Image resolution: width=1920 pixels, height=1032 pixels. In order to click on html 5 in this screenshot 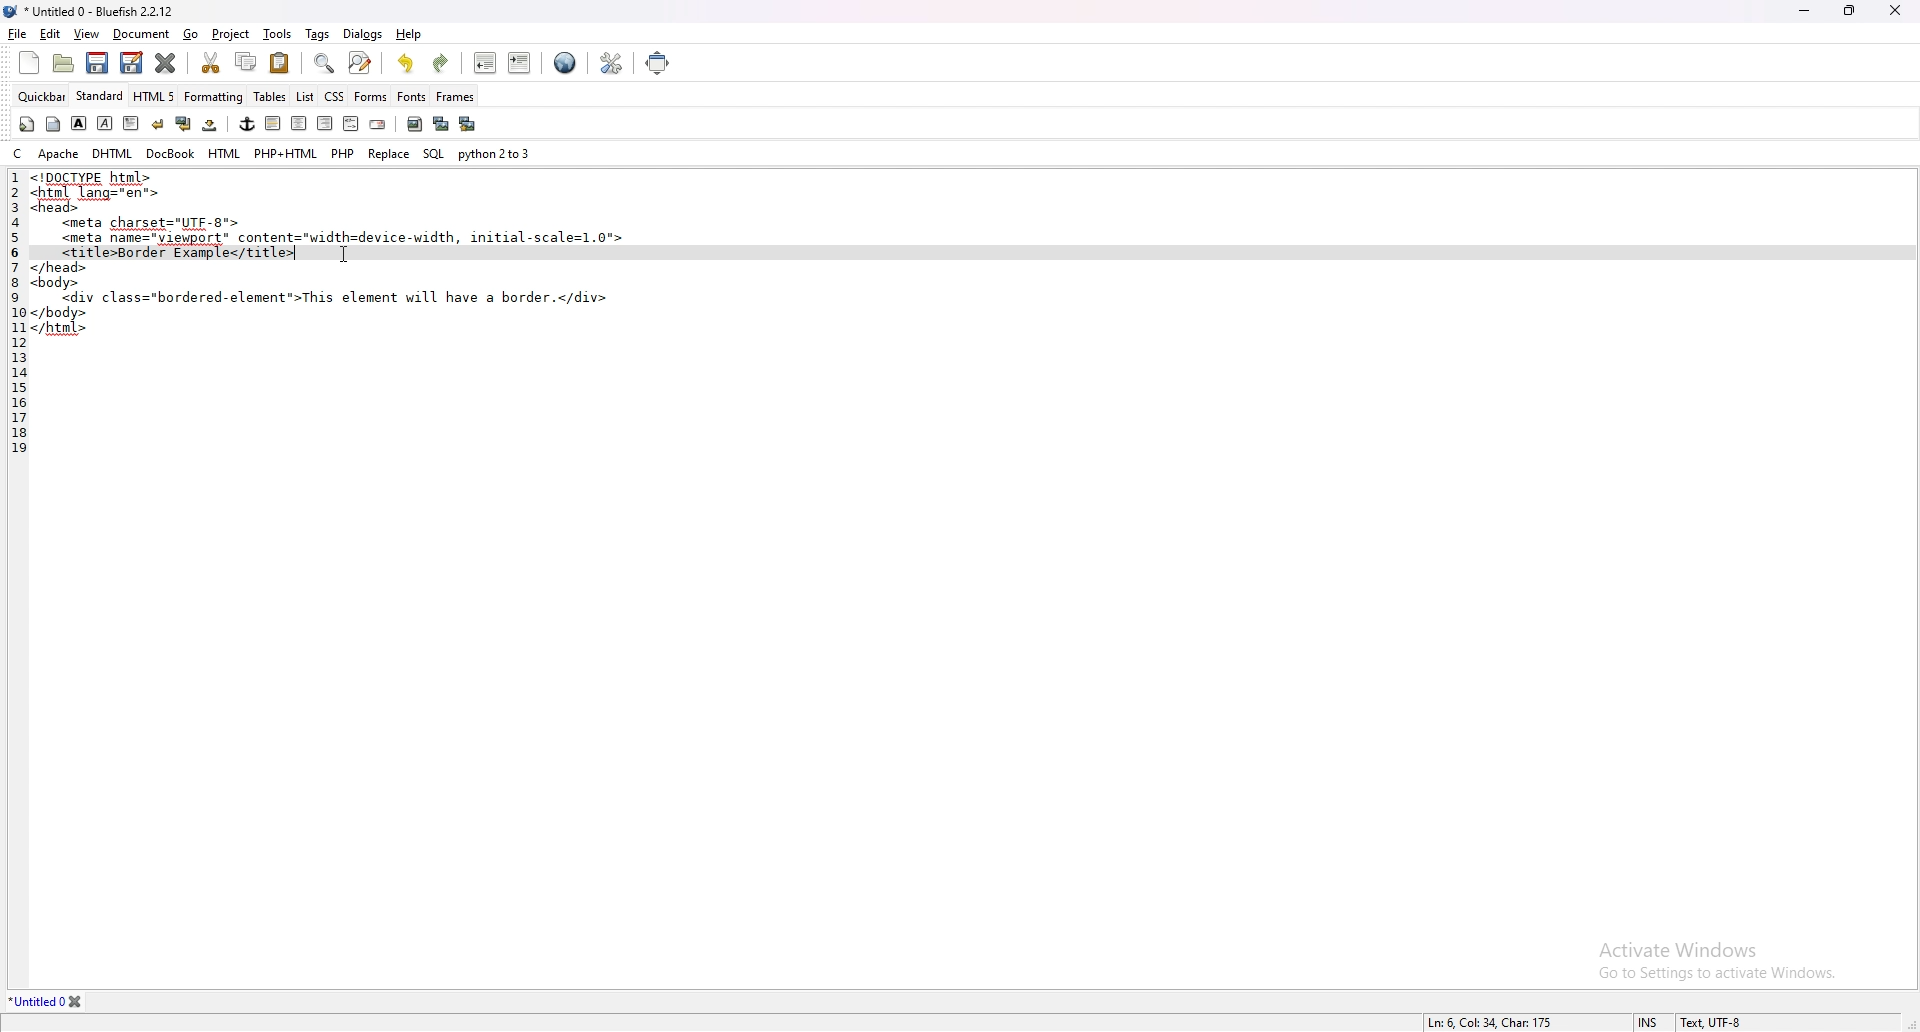, I will do `click(155, 95)`.